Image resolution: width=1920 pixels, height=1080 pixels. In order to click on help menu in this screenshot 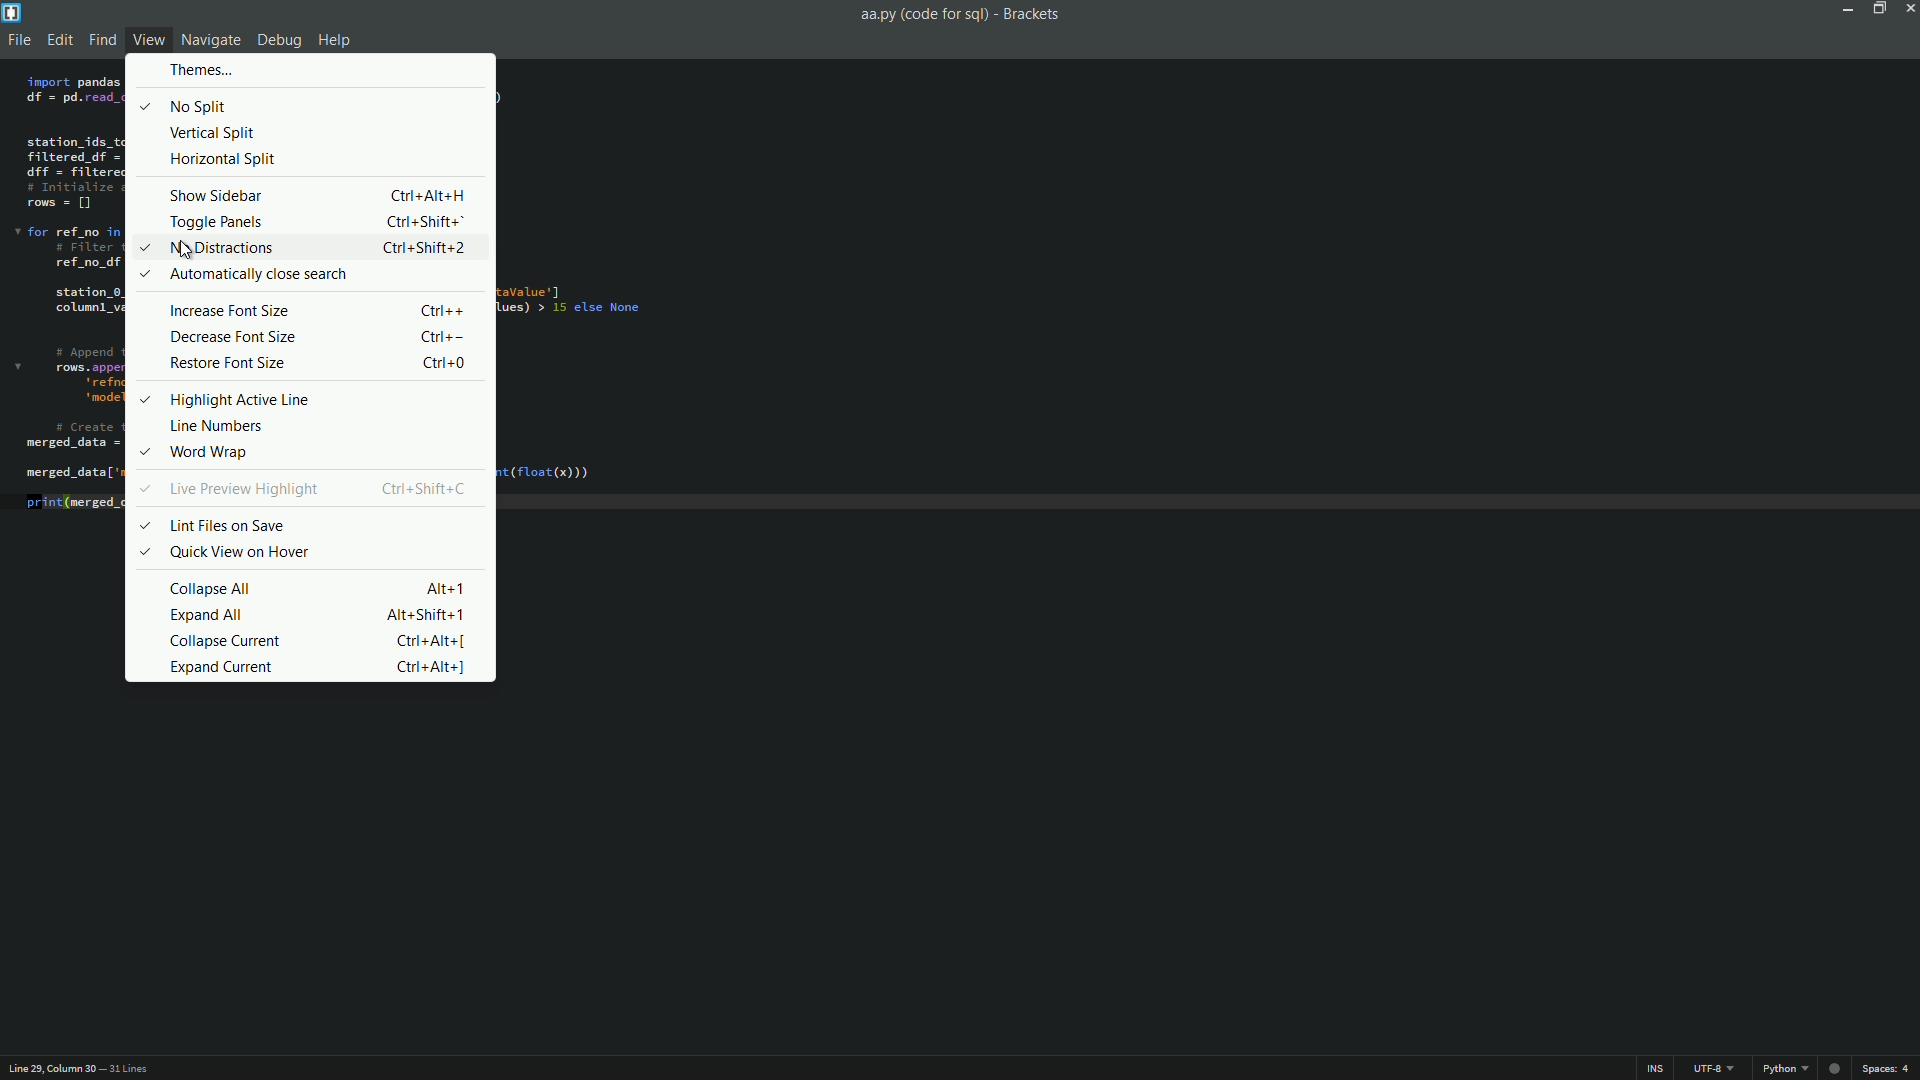, I will do `click(335, 40)`.